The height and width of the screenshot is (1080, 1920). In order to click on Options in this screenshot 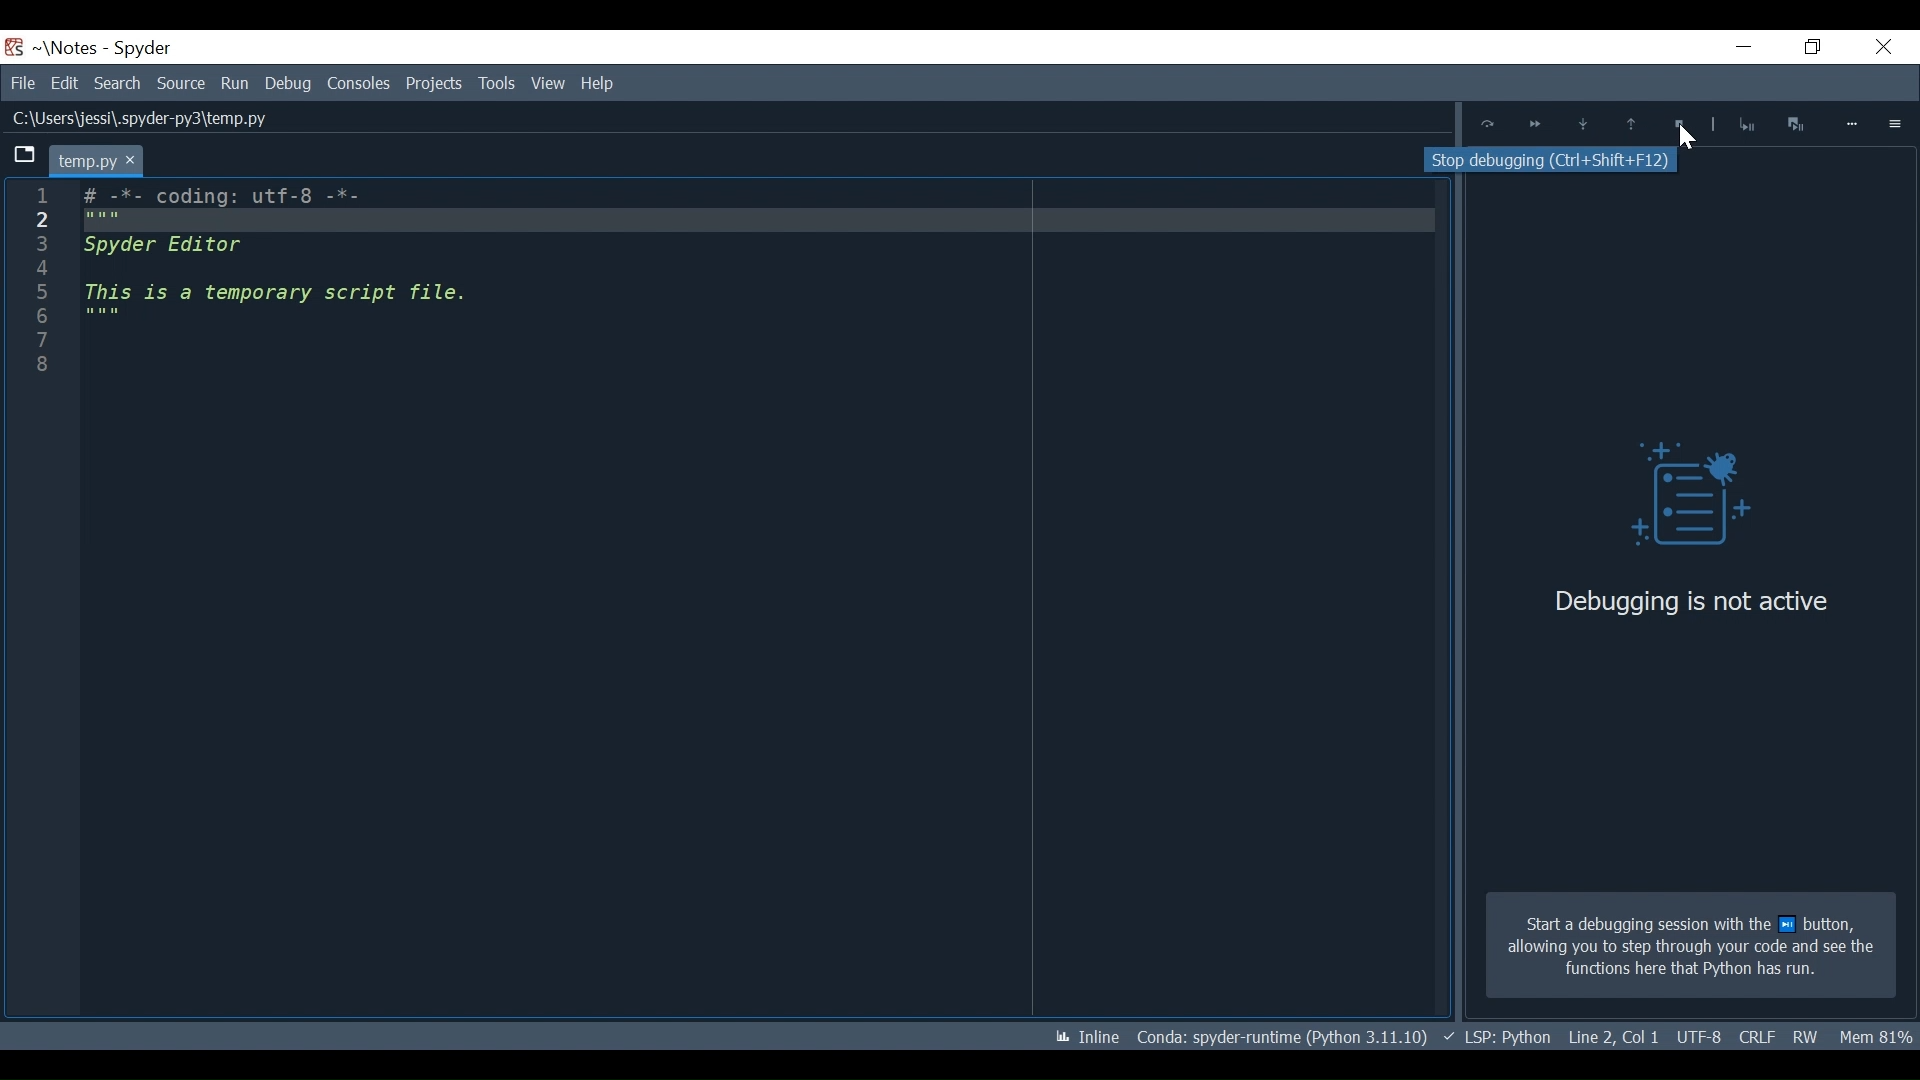, I will do `click(1896, 123)`.